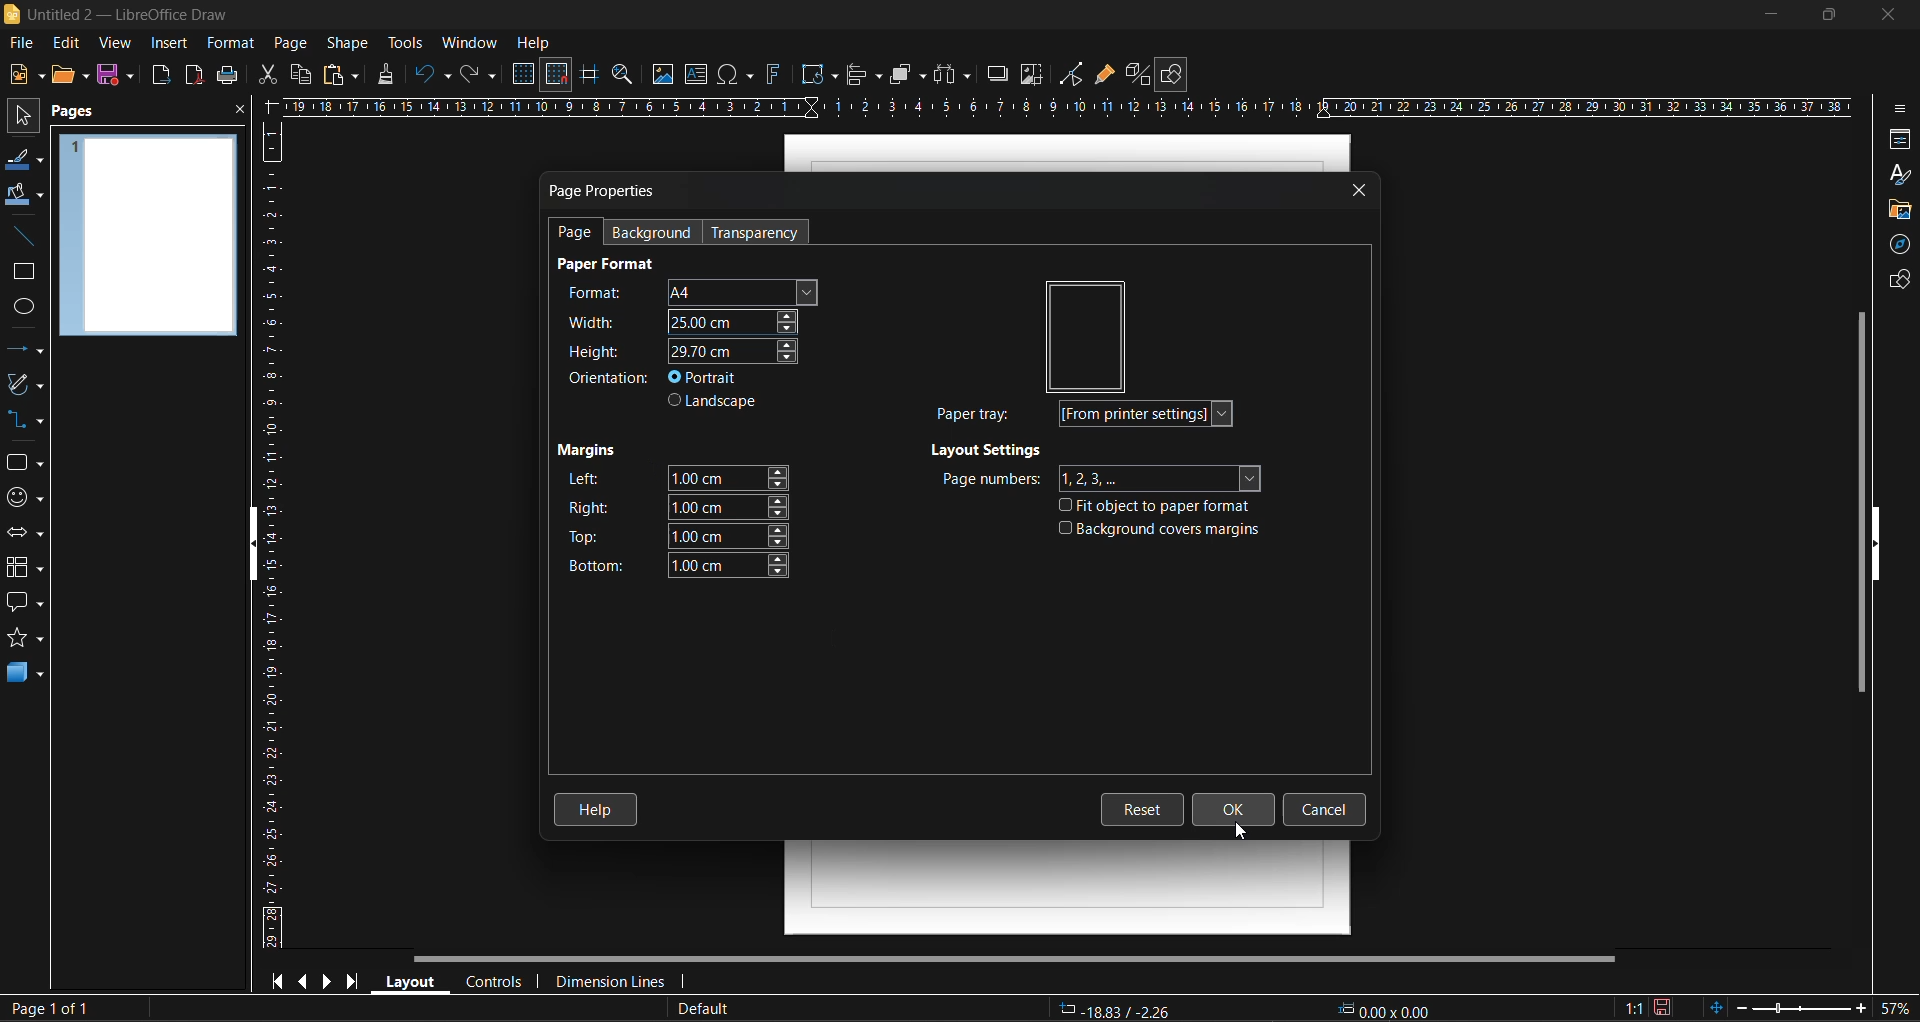  What do you see at coordinates (148, 238) in the screenshot?
I see `page preview` at bounding box center [148, 238].